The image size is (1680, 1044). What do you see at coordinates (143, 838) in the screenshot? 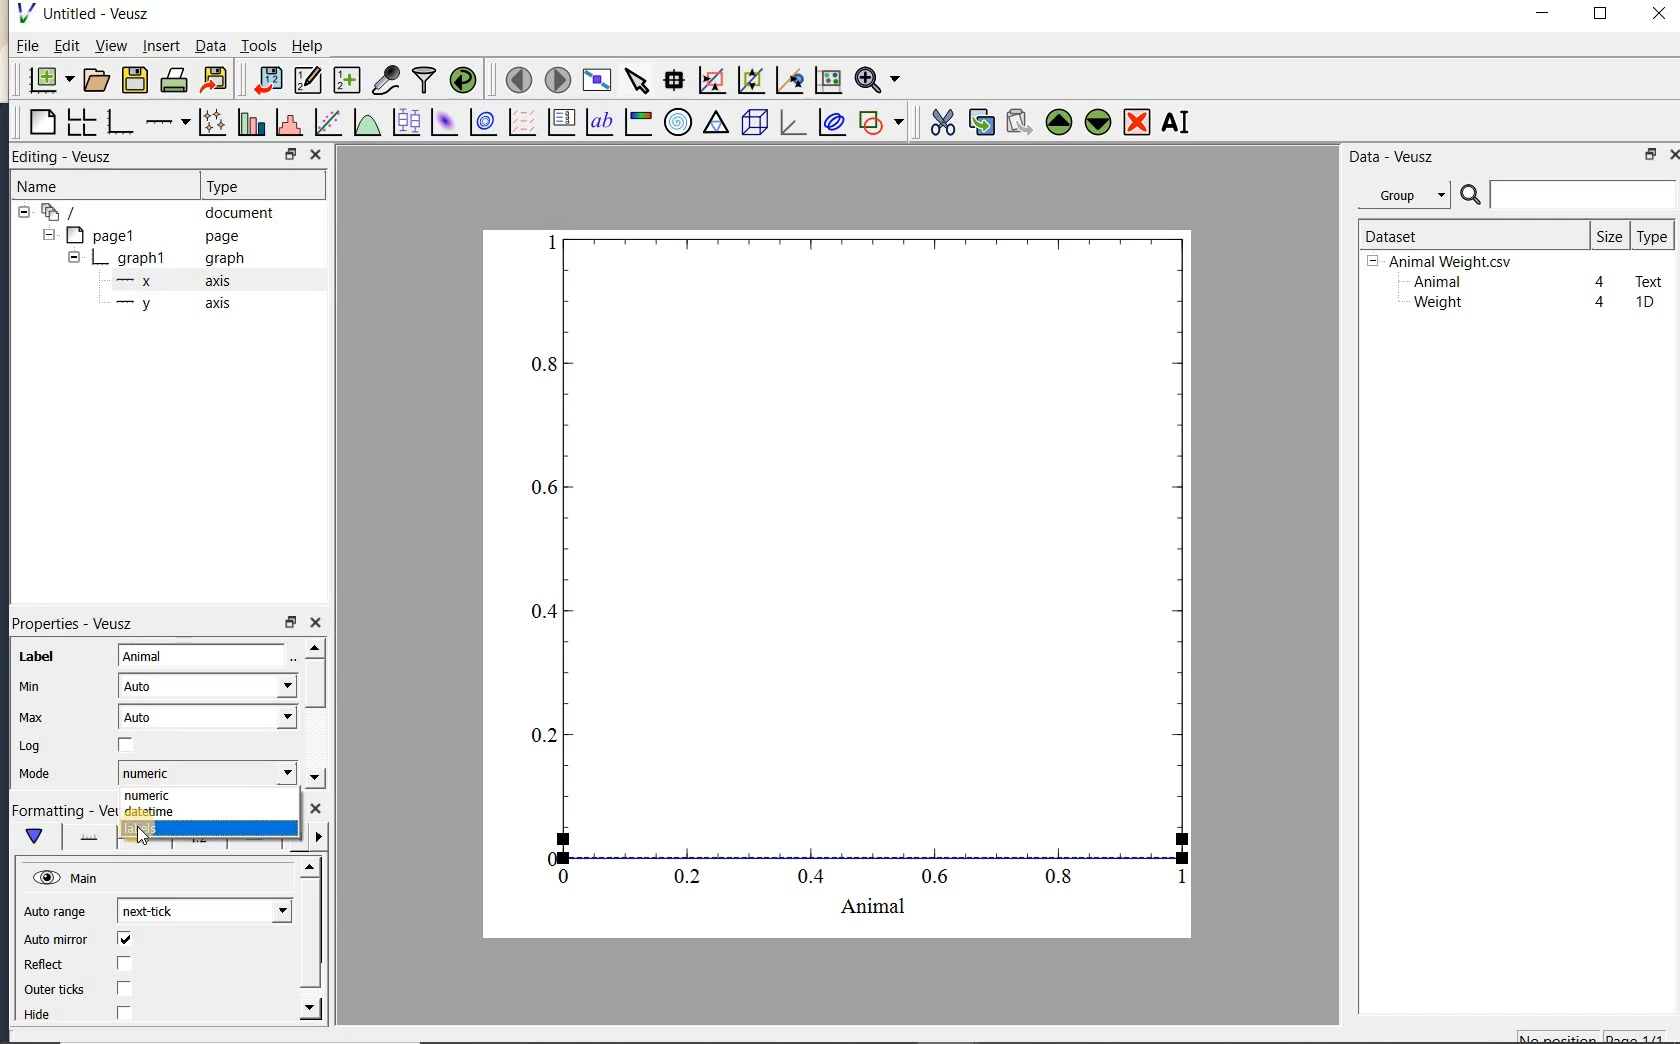
I see `cursor` at bounding box center [143, 838].